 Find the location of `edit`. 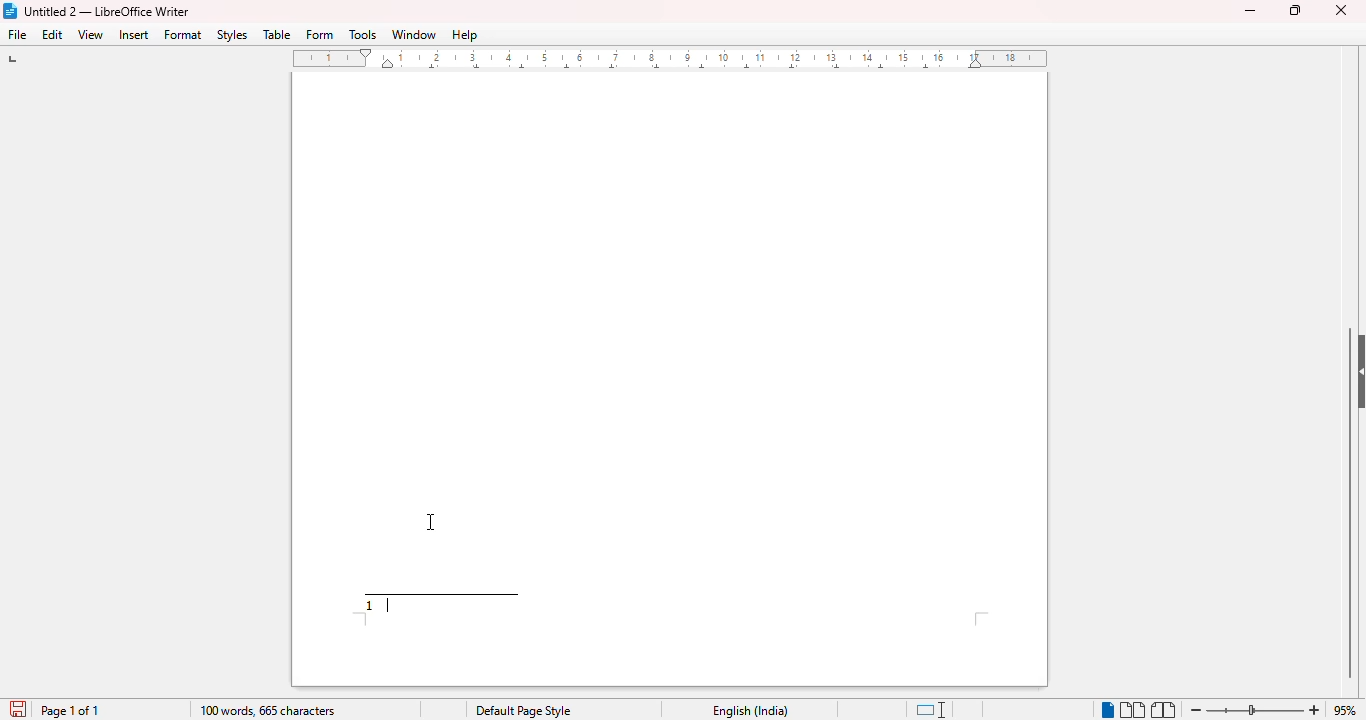

edit is located at coordinates (54, 34).